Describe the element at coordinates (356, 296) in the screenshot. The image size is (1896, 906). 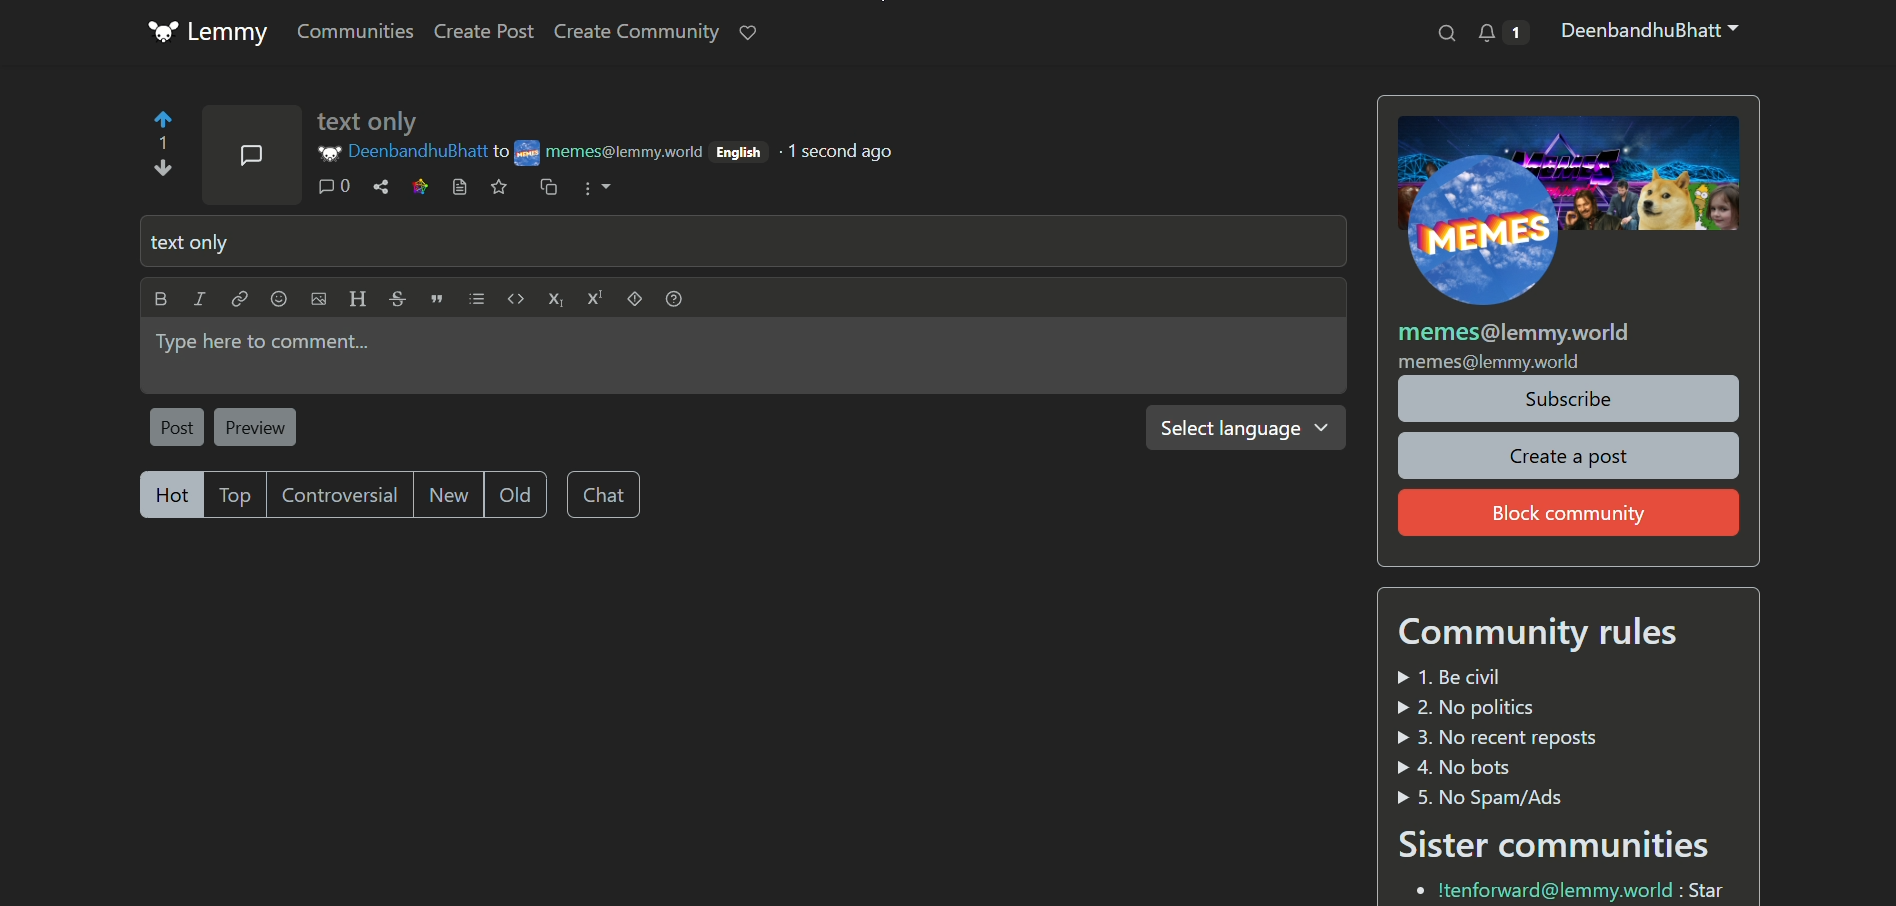
I see `header` at that location.